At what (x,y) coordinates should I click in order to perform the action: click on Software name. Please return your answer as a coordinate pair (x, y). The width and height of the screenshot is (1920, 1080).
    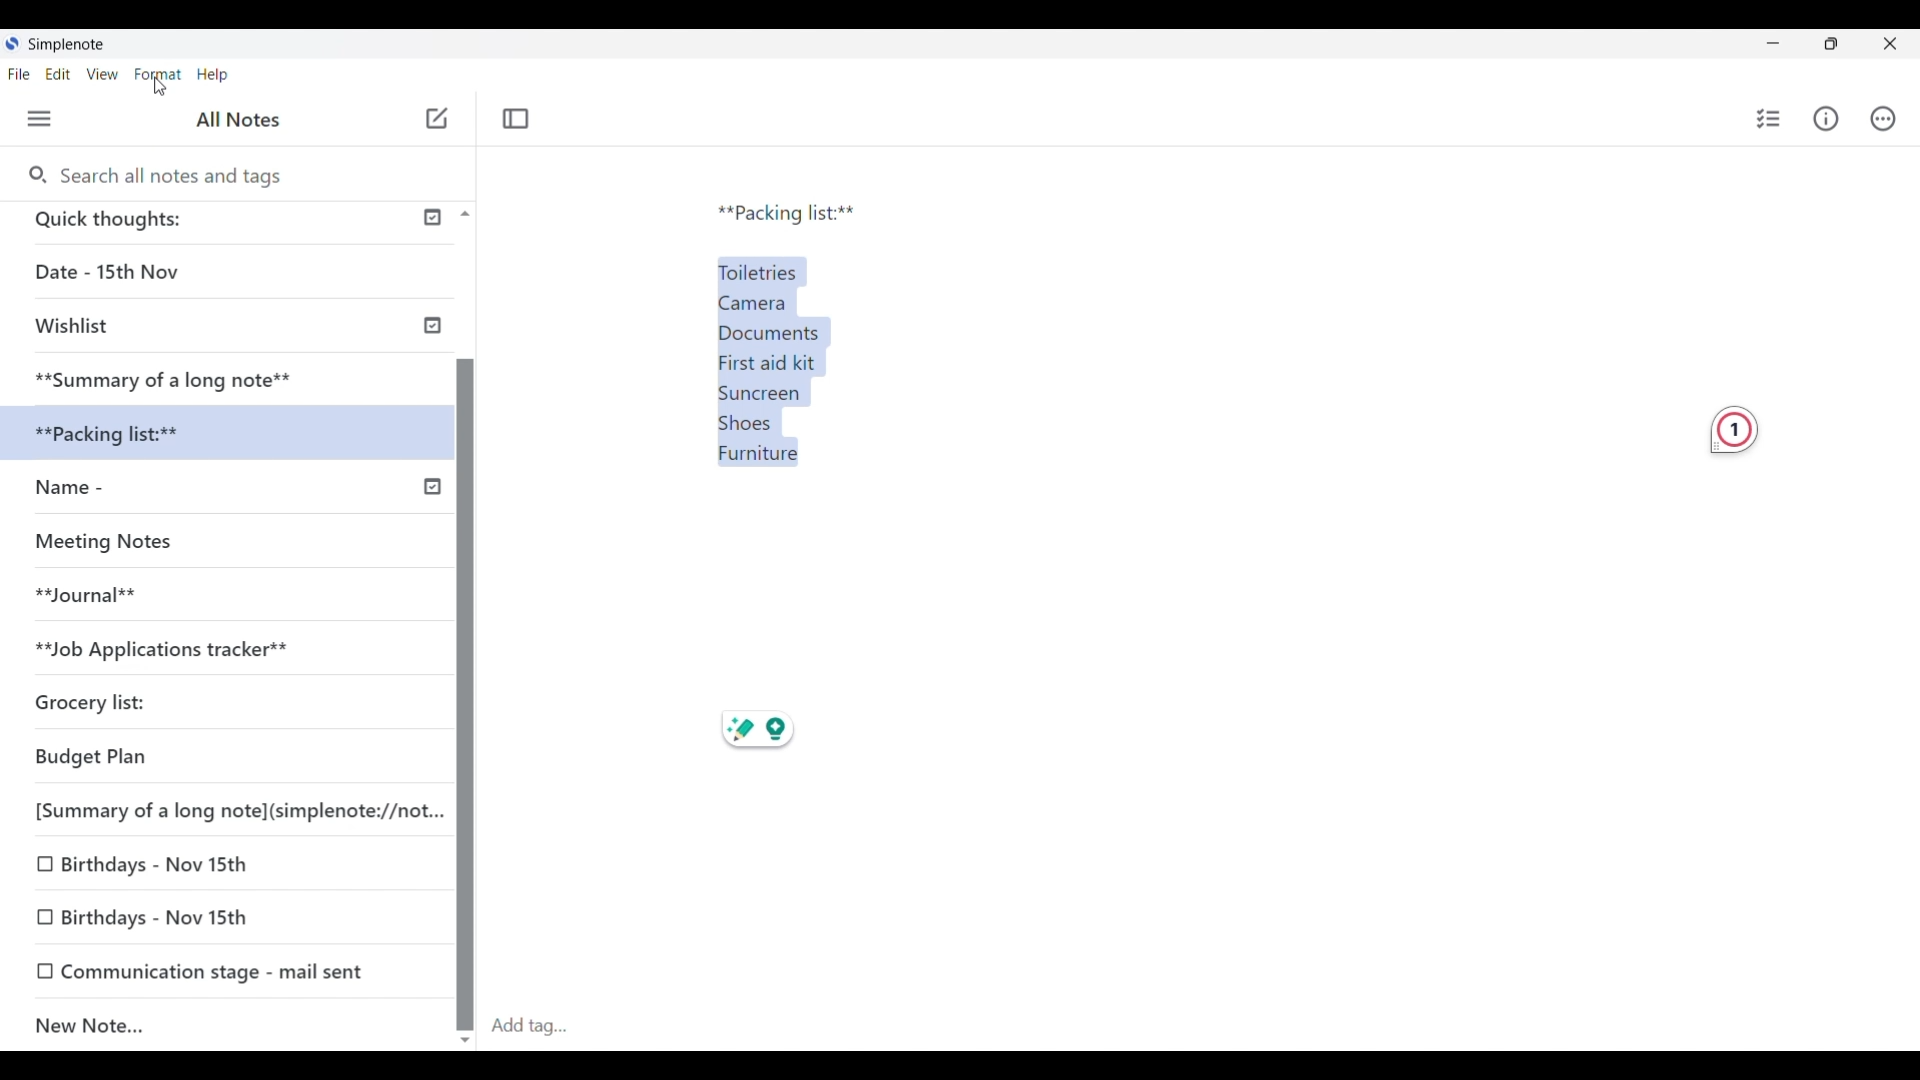
    Looking at the image, I should click on (68, 45).